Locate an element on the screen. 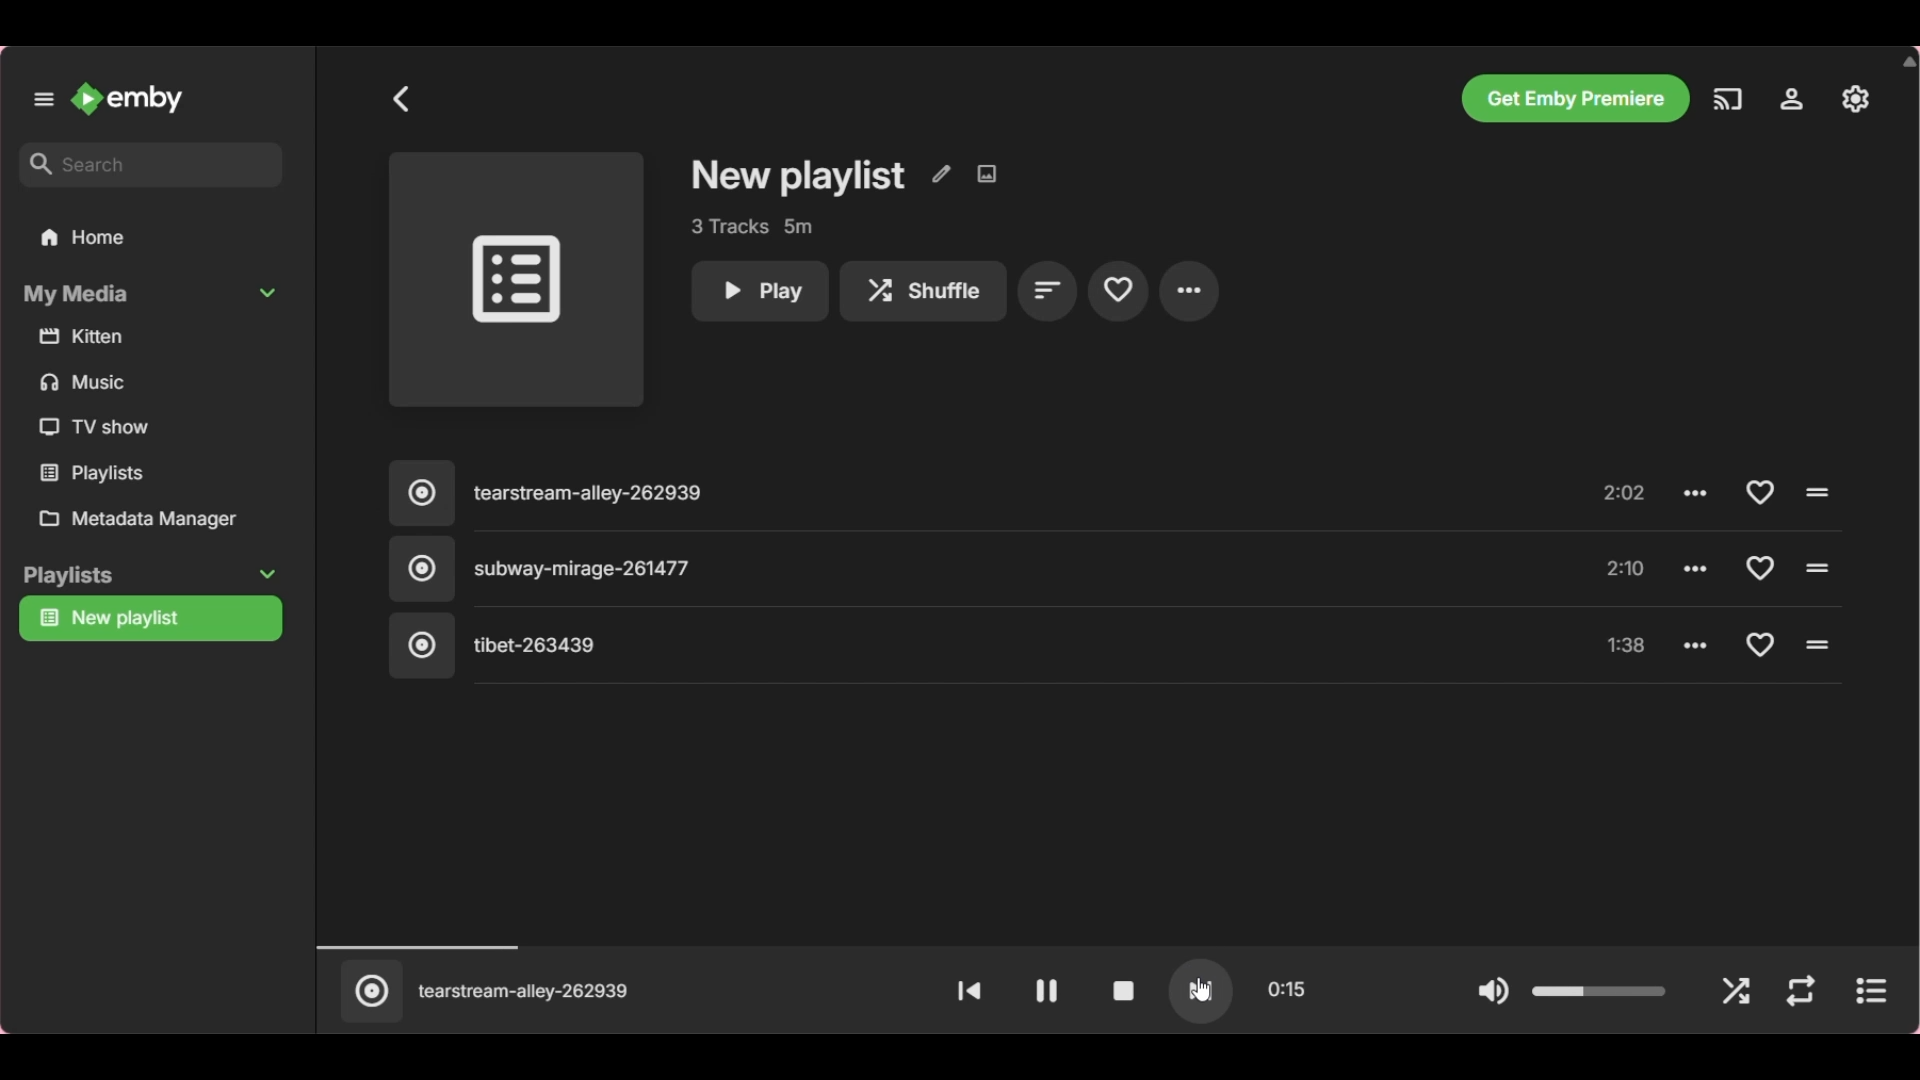 The width and height of the screenshot is (1920, 1080). Add to favorites is located at coordinates (1117, 291).